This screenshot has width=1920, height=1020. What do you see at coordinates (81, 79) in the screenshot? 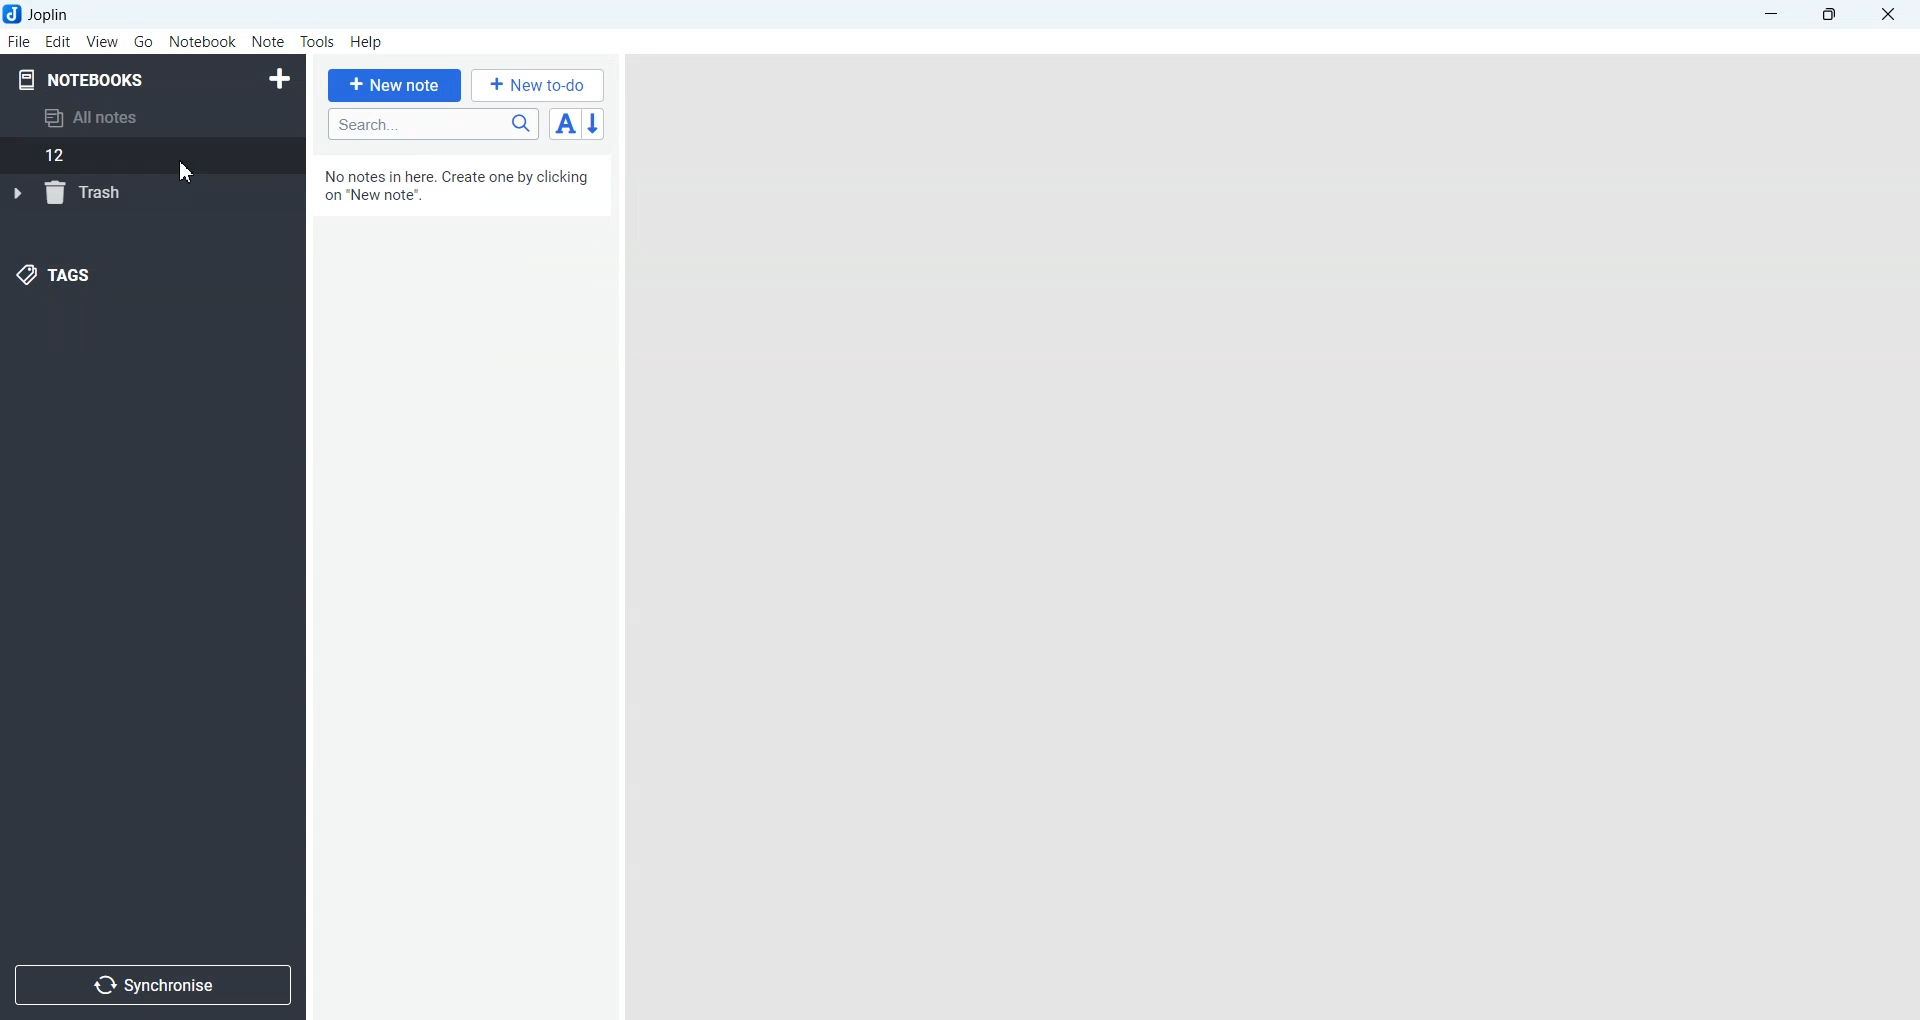
I see `Notebooks` at bounding box center [81, 79].